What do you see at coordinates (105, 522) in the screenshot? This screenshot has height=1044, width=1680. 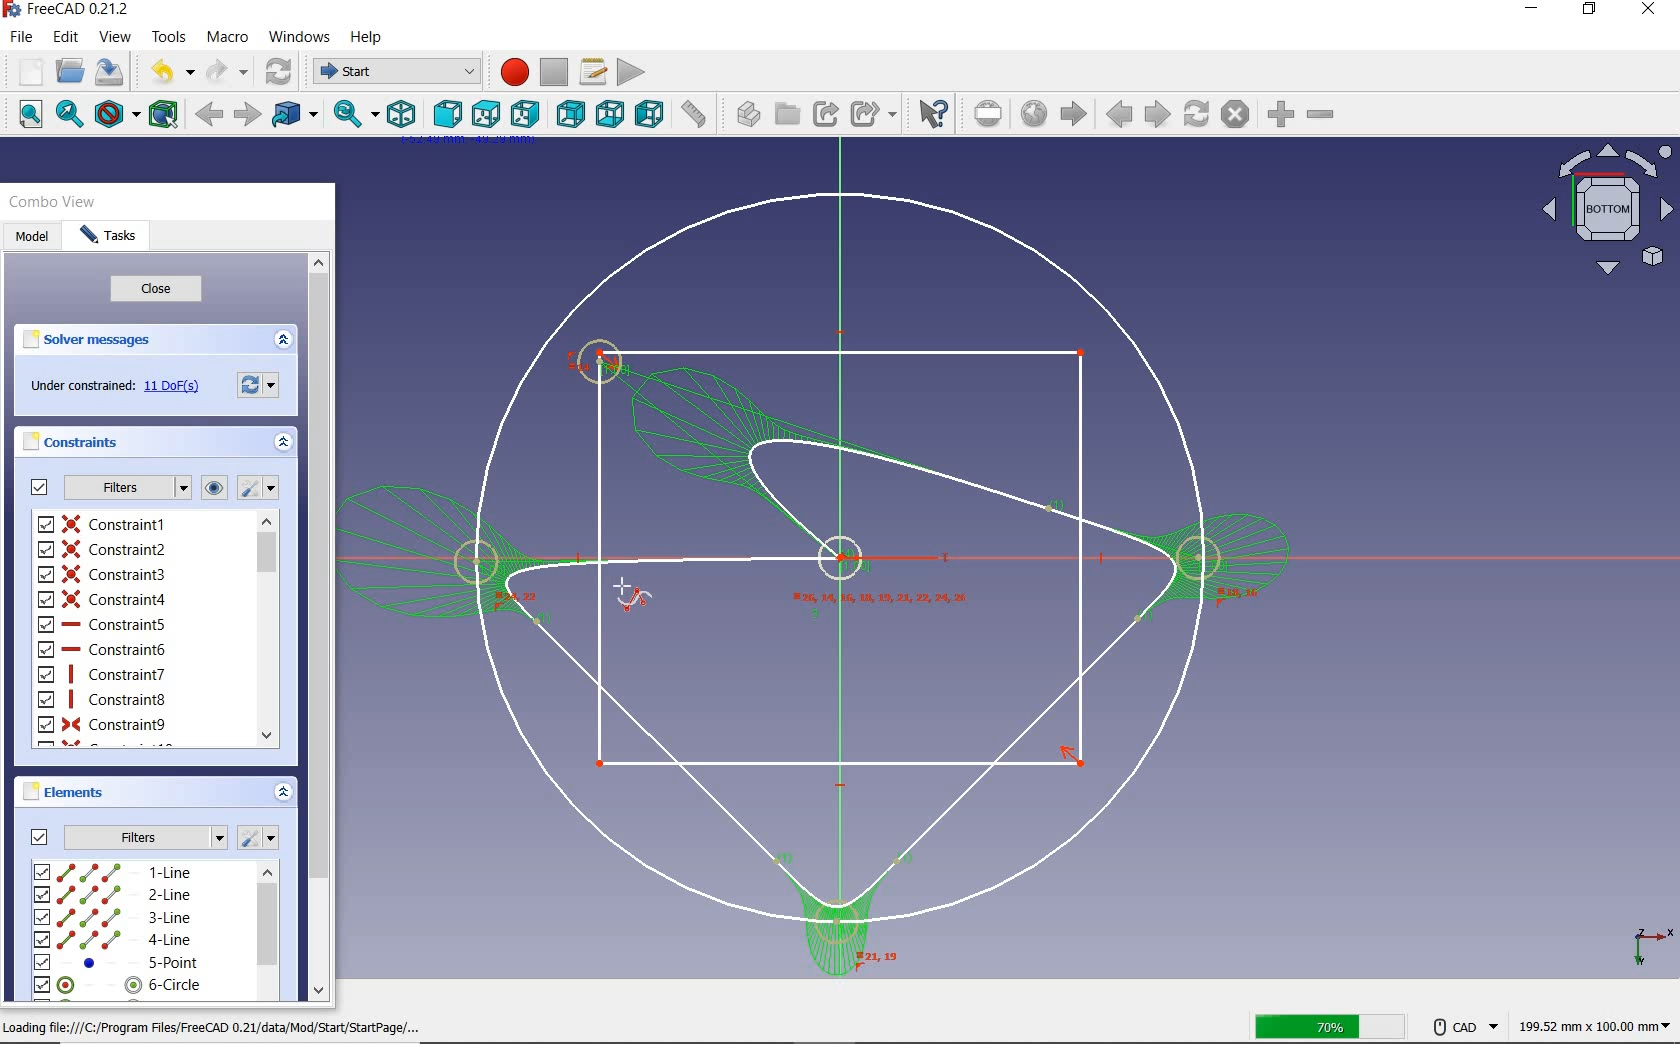 I see `constraint1` at bounding box center [105, 522].